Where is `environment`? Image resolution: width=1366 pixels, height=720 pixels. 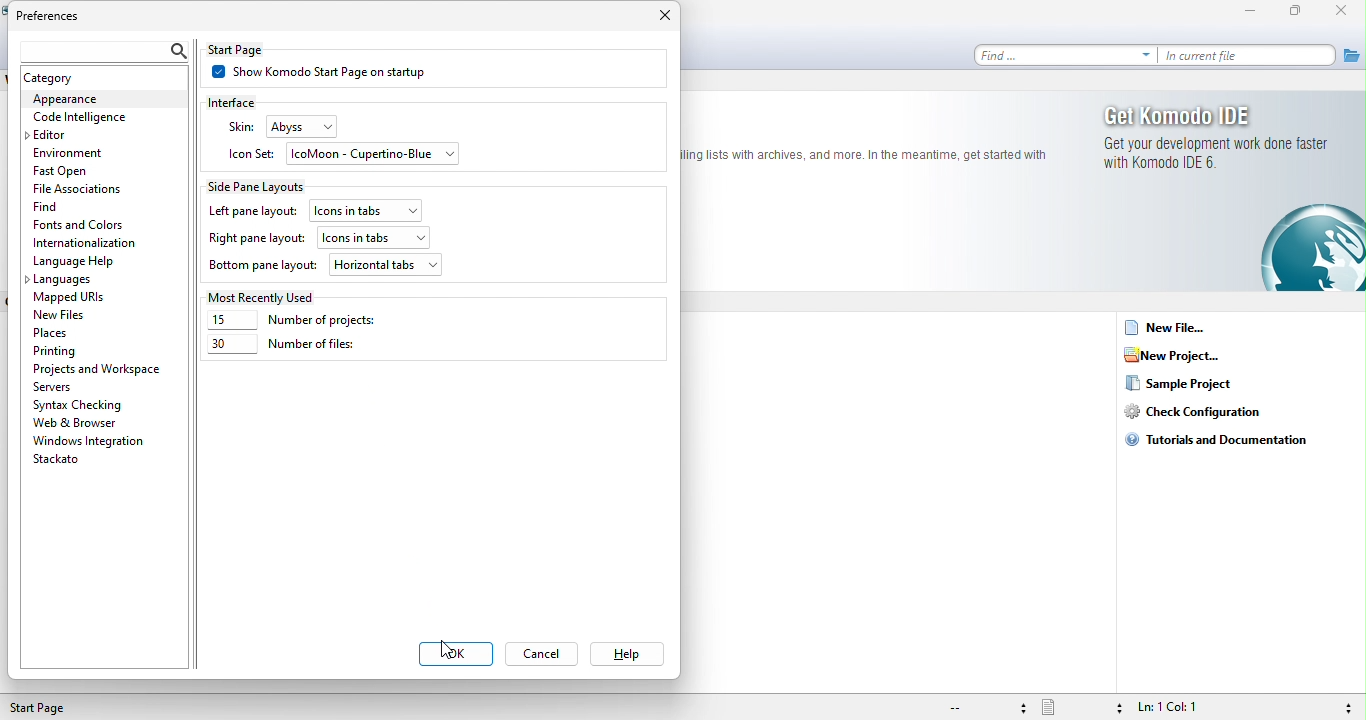 environment is located at coordinates (74, 152).